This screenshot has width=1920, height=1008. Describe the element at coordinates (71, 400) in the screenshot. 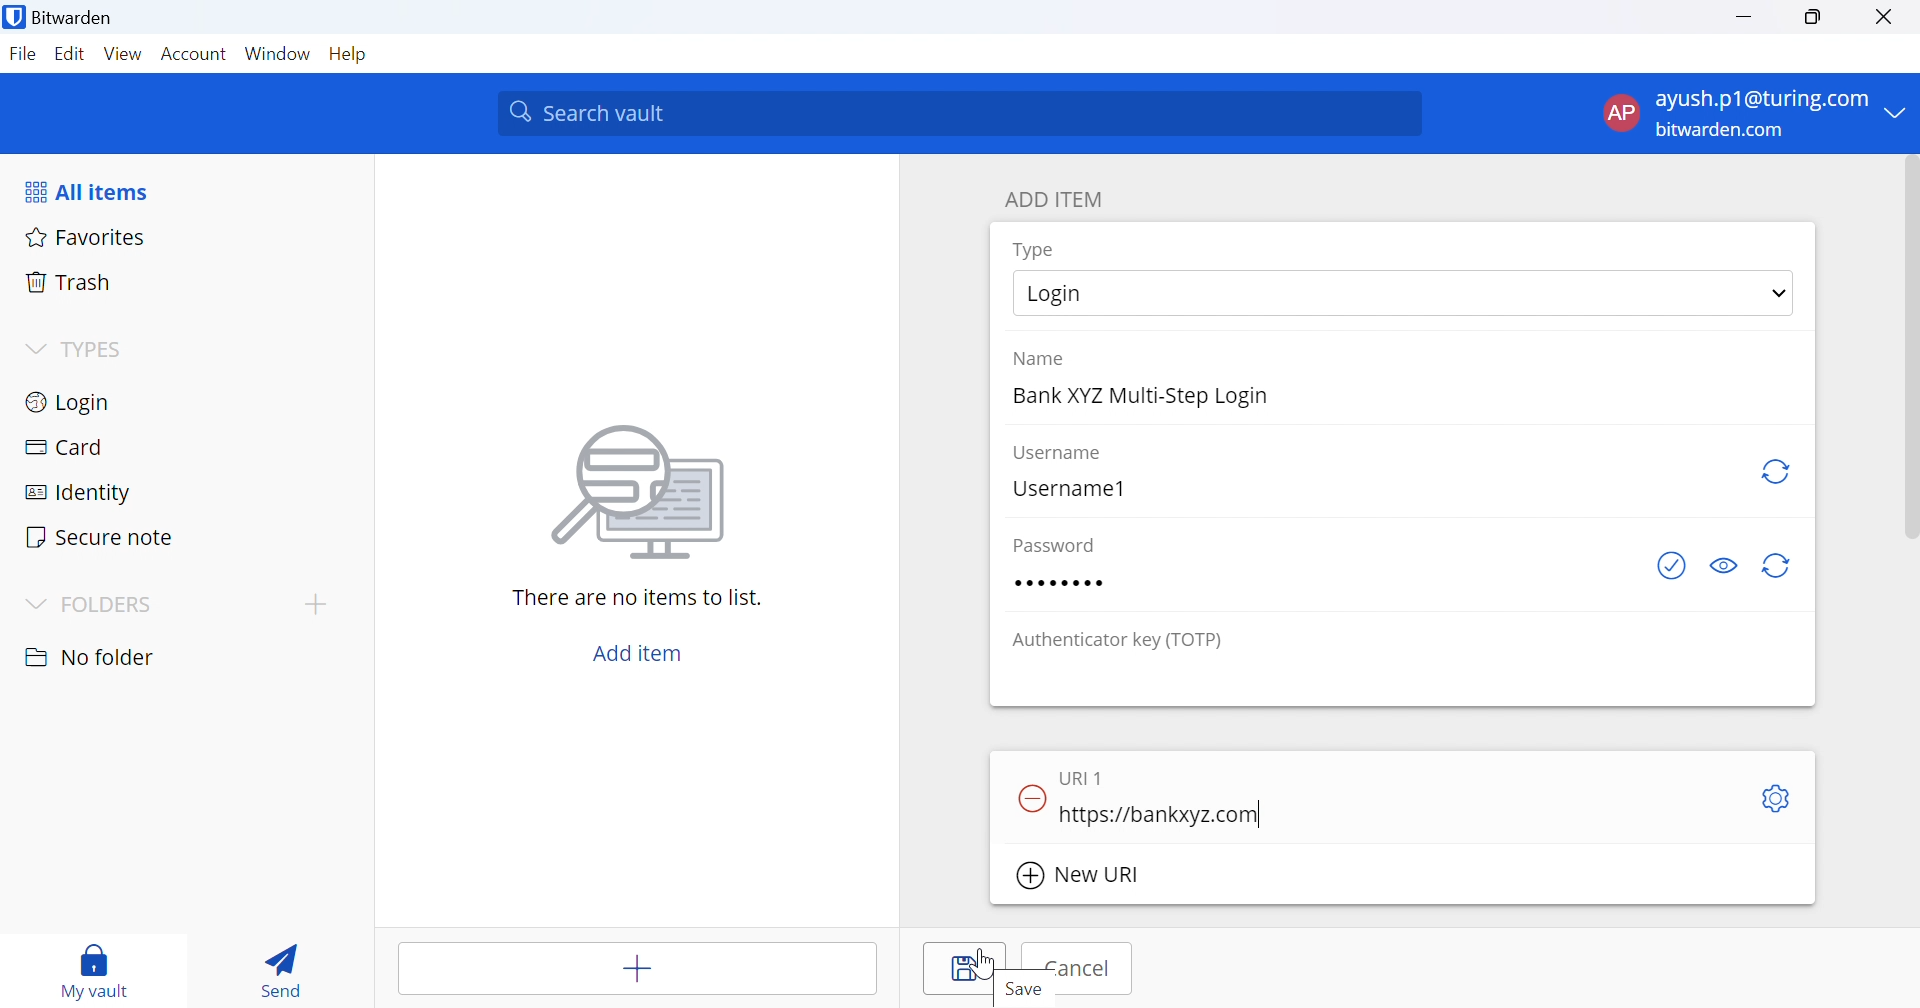

I see `Login` at that location.